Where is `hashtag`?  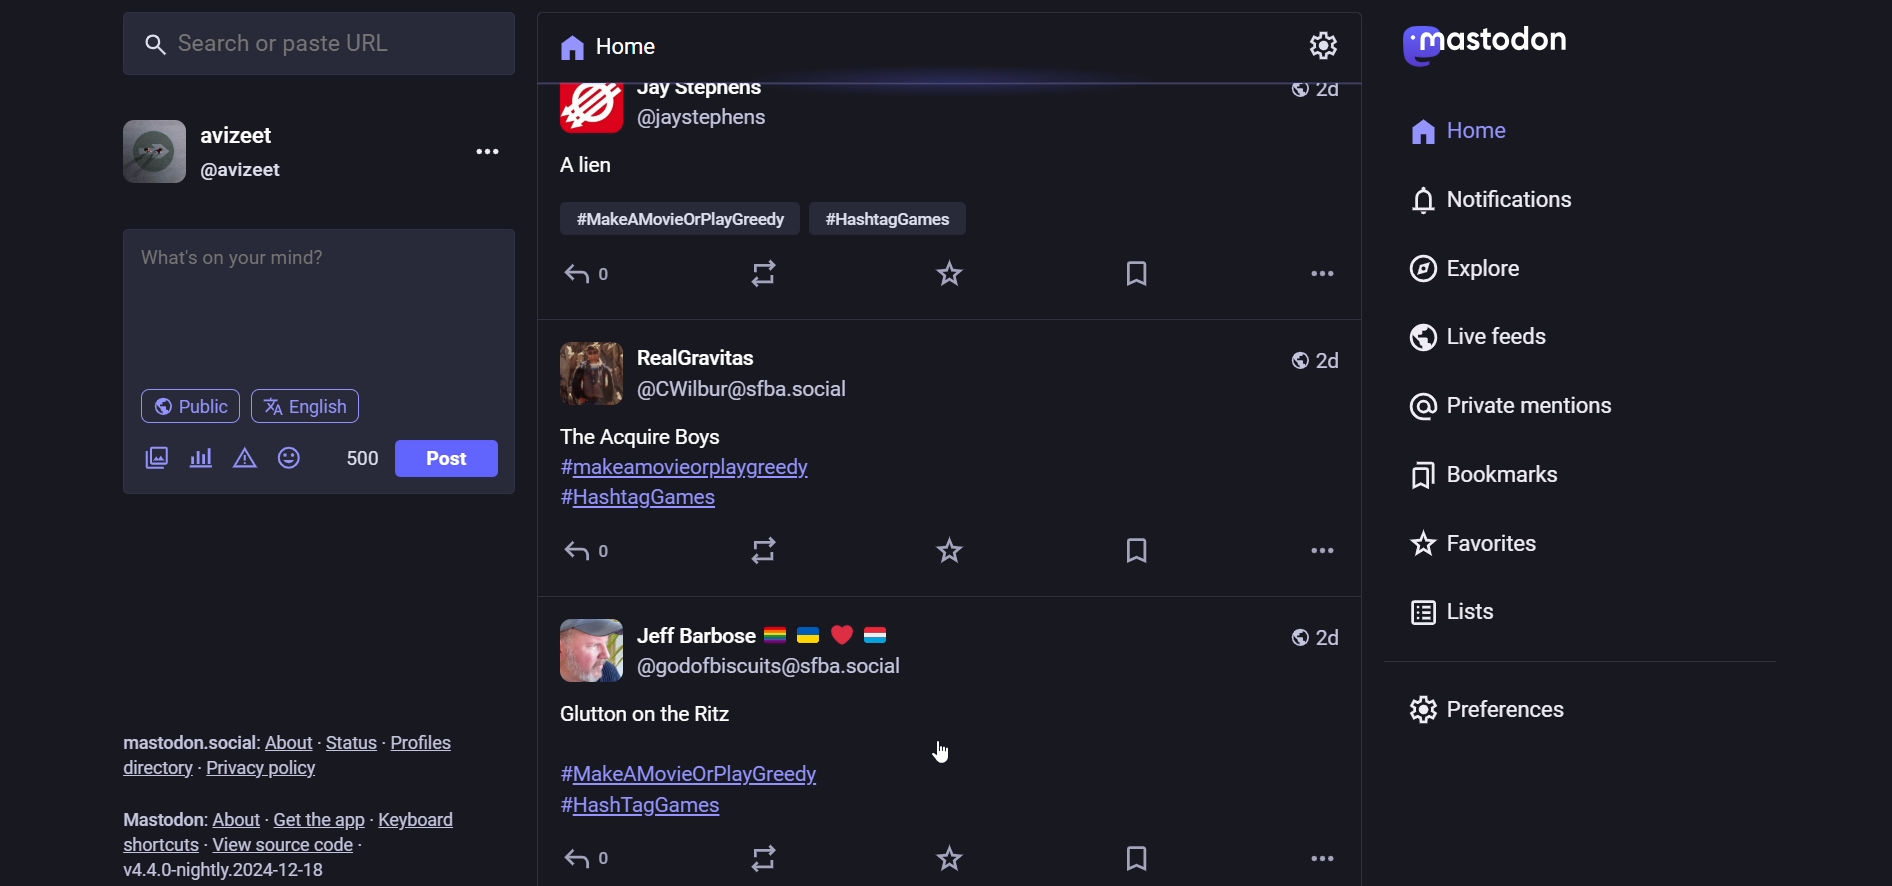
hashtag is located at coordinates (648, 500).